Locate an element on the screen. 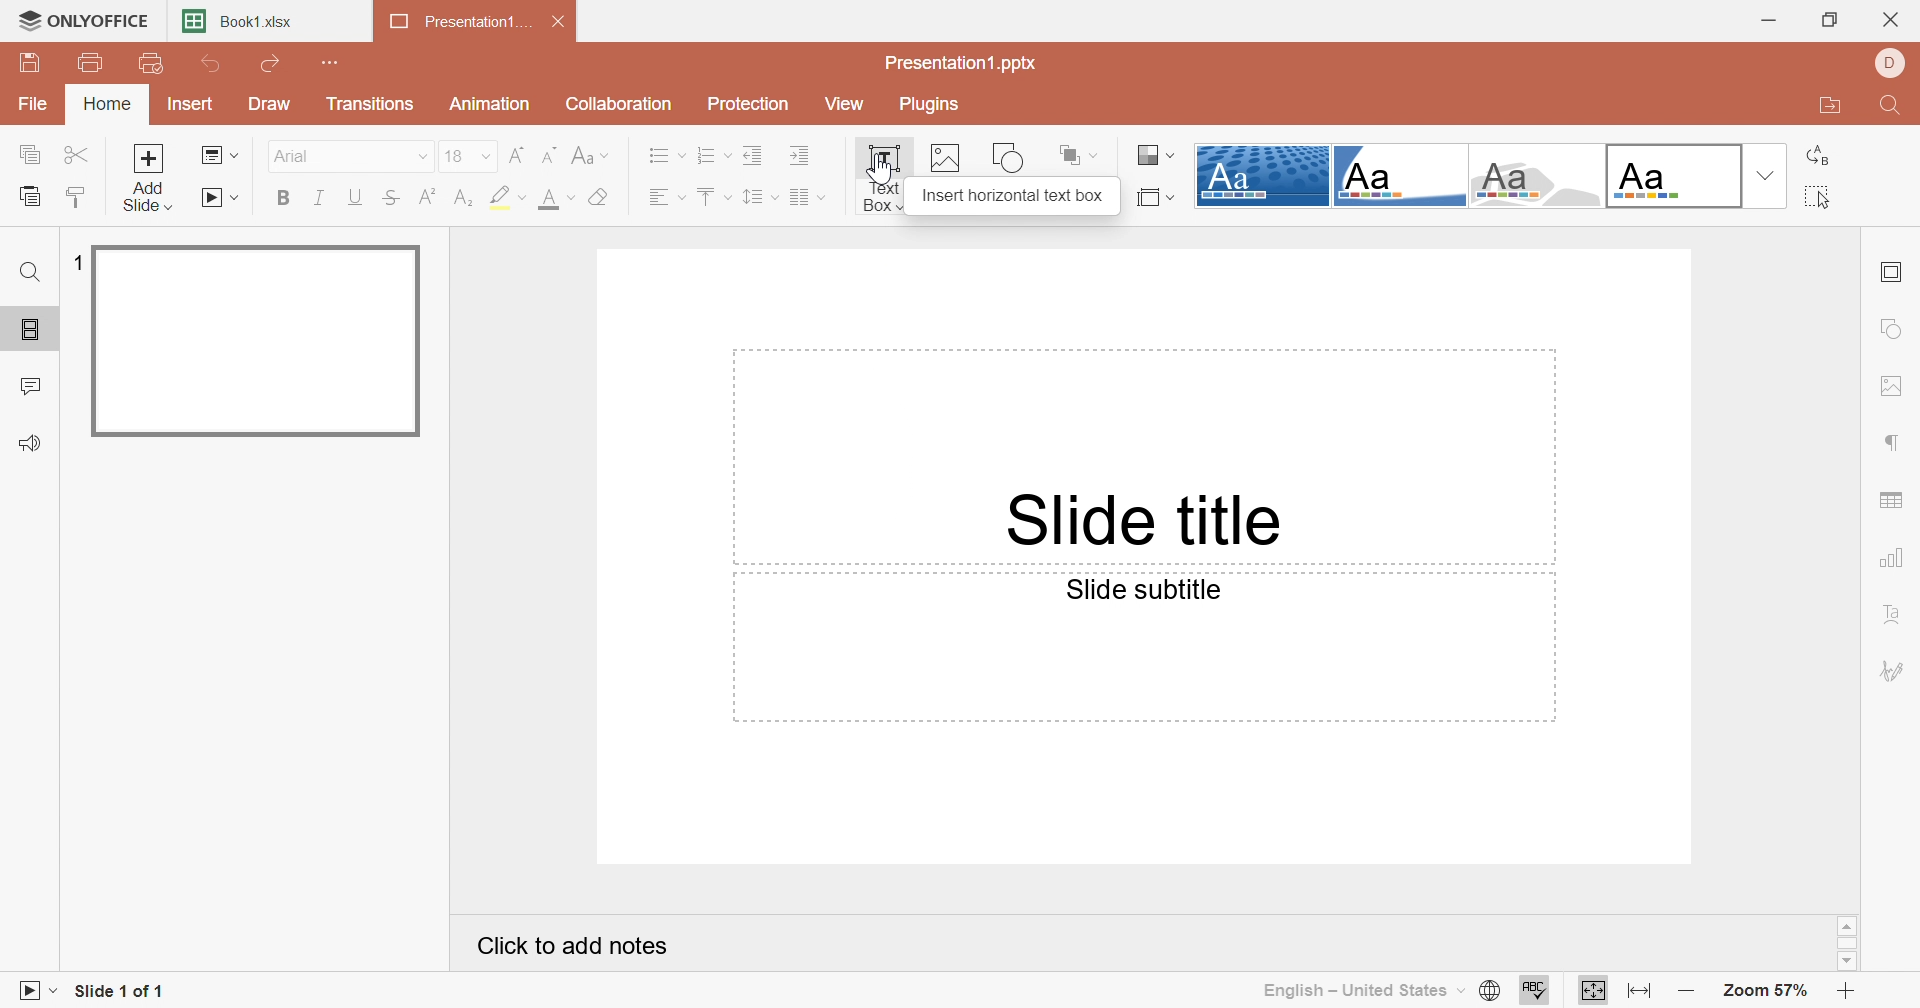  Line spacing is located at coordinates (757, 197).